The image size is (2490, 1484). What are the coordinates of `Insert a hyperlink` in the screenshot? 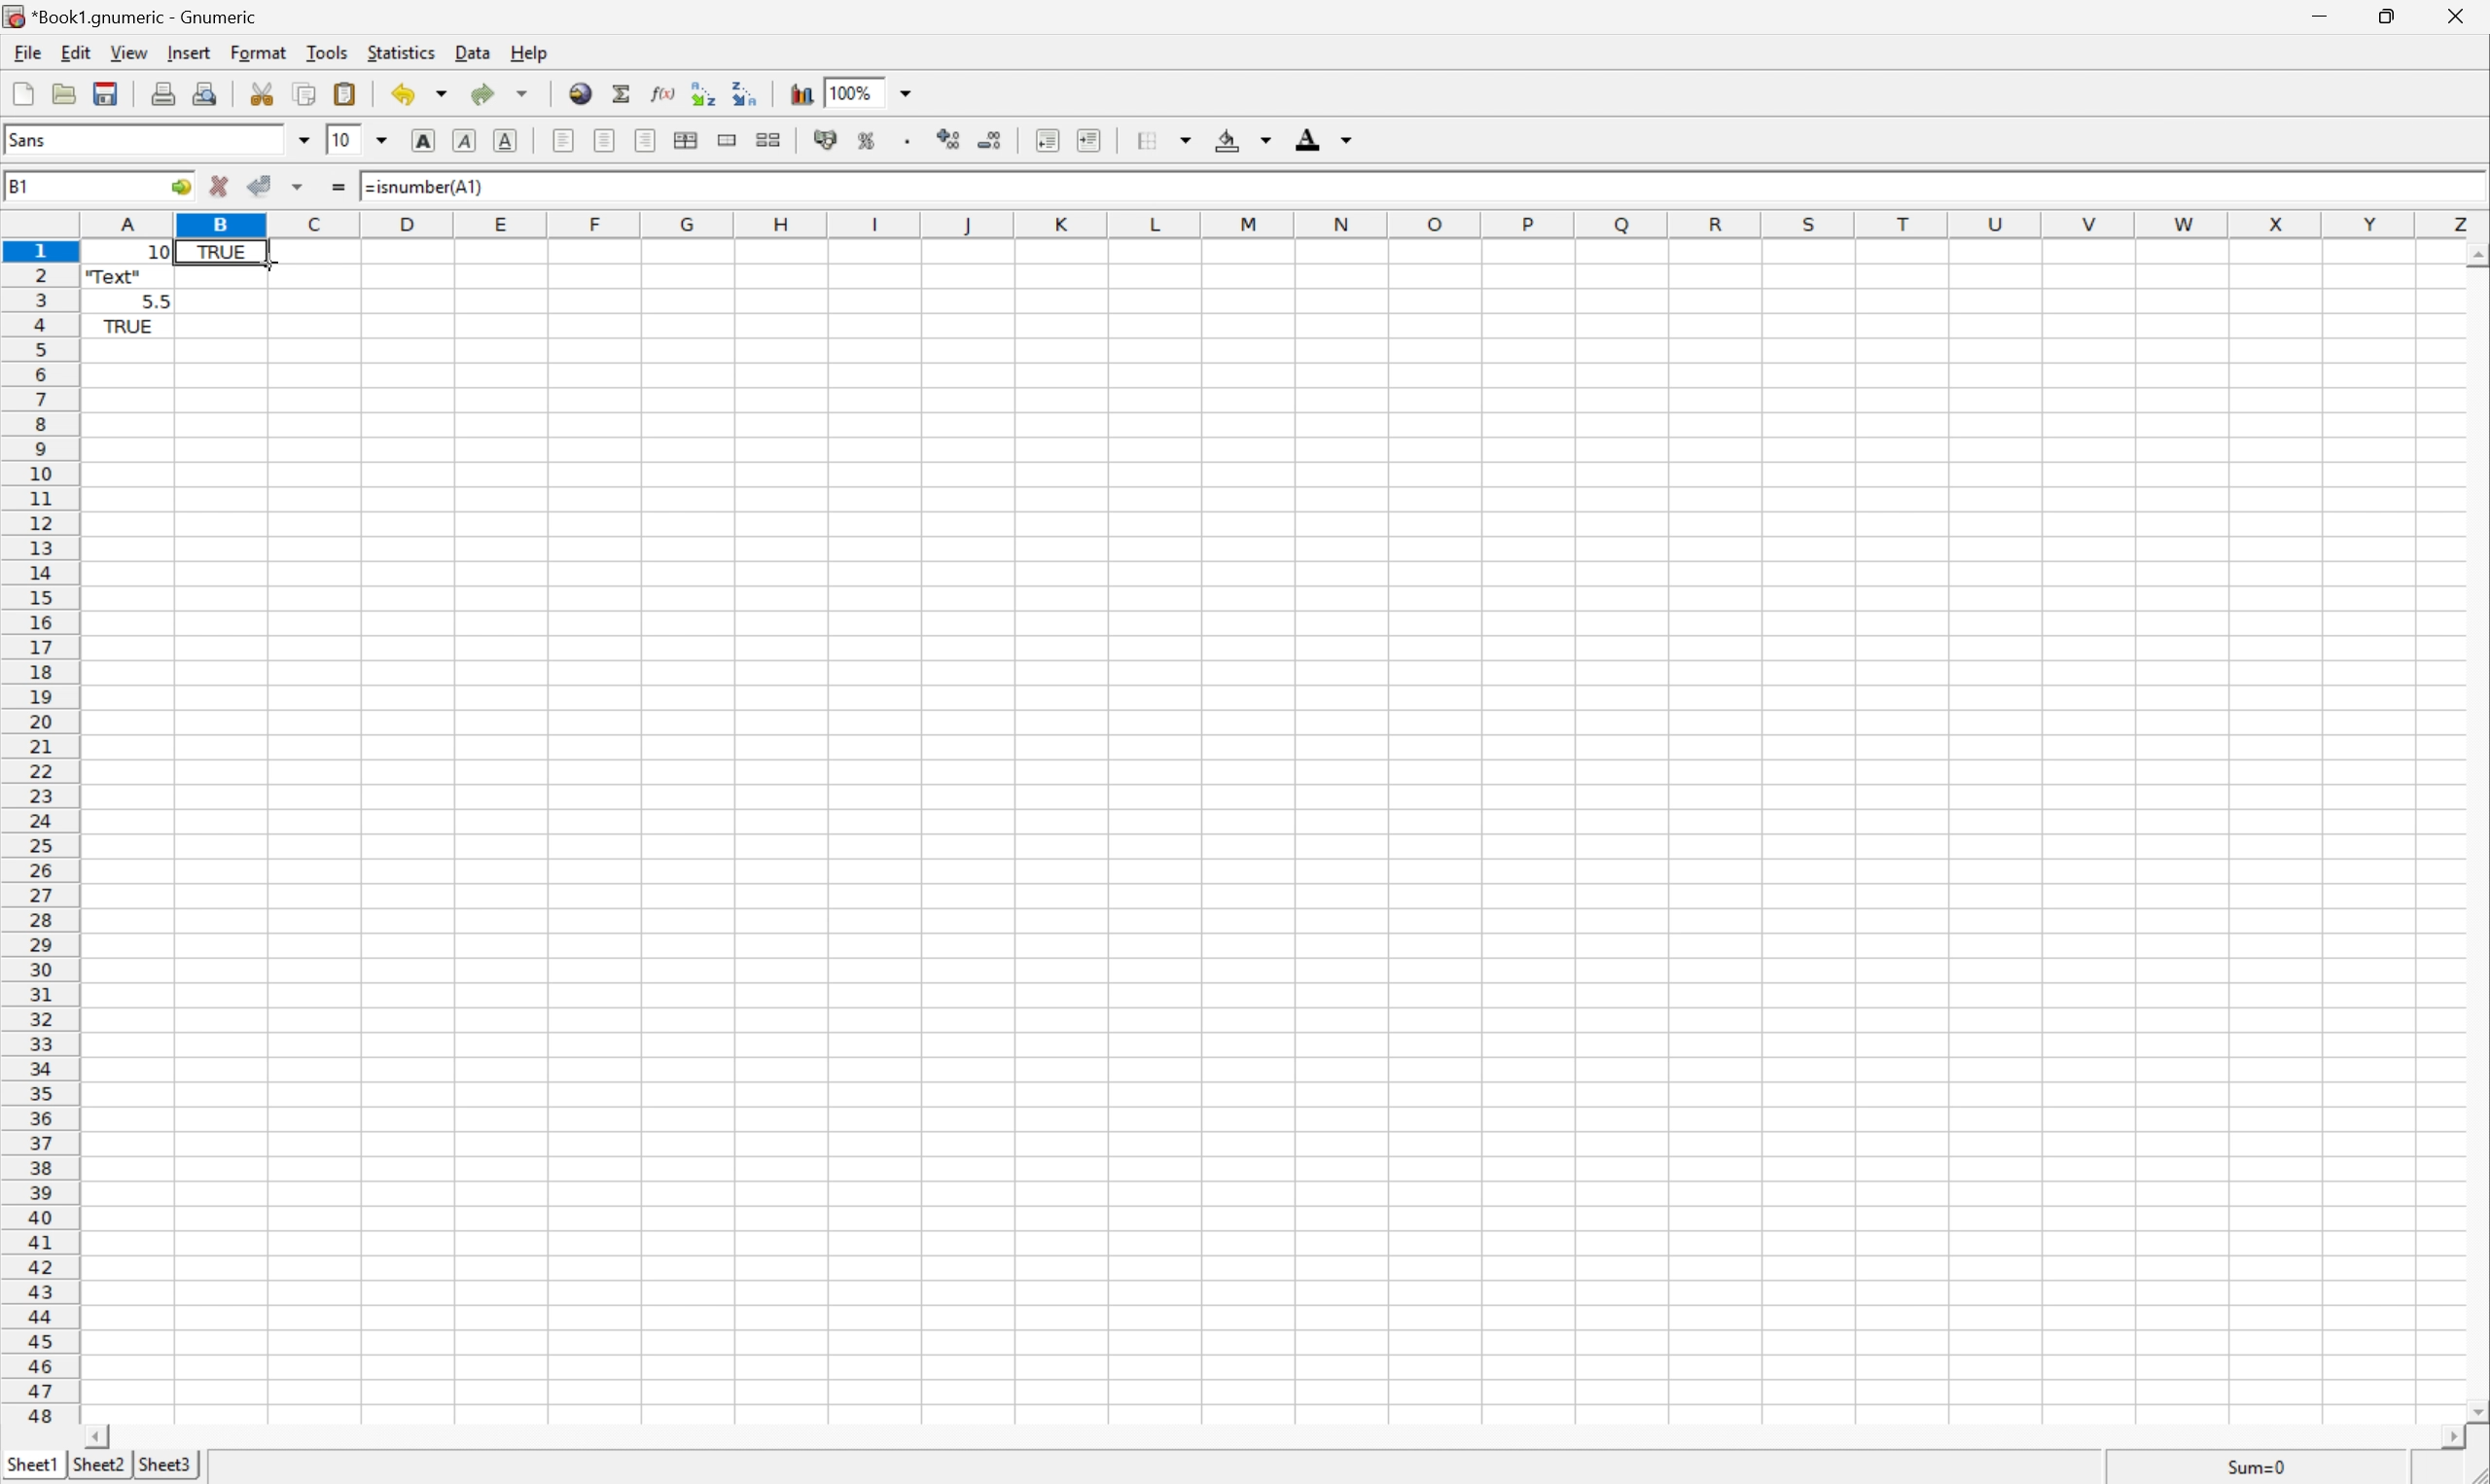 It's located at (578, 93).